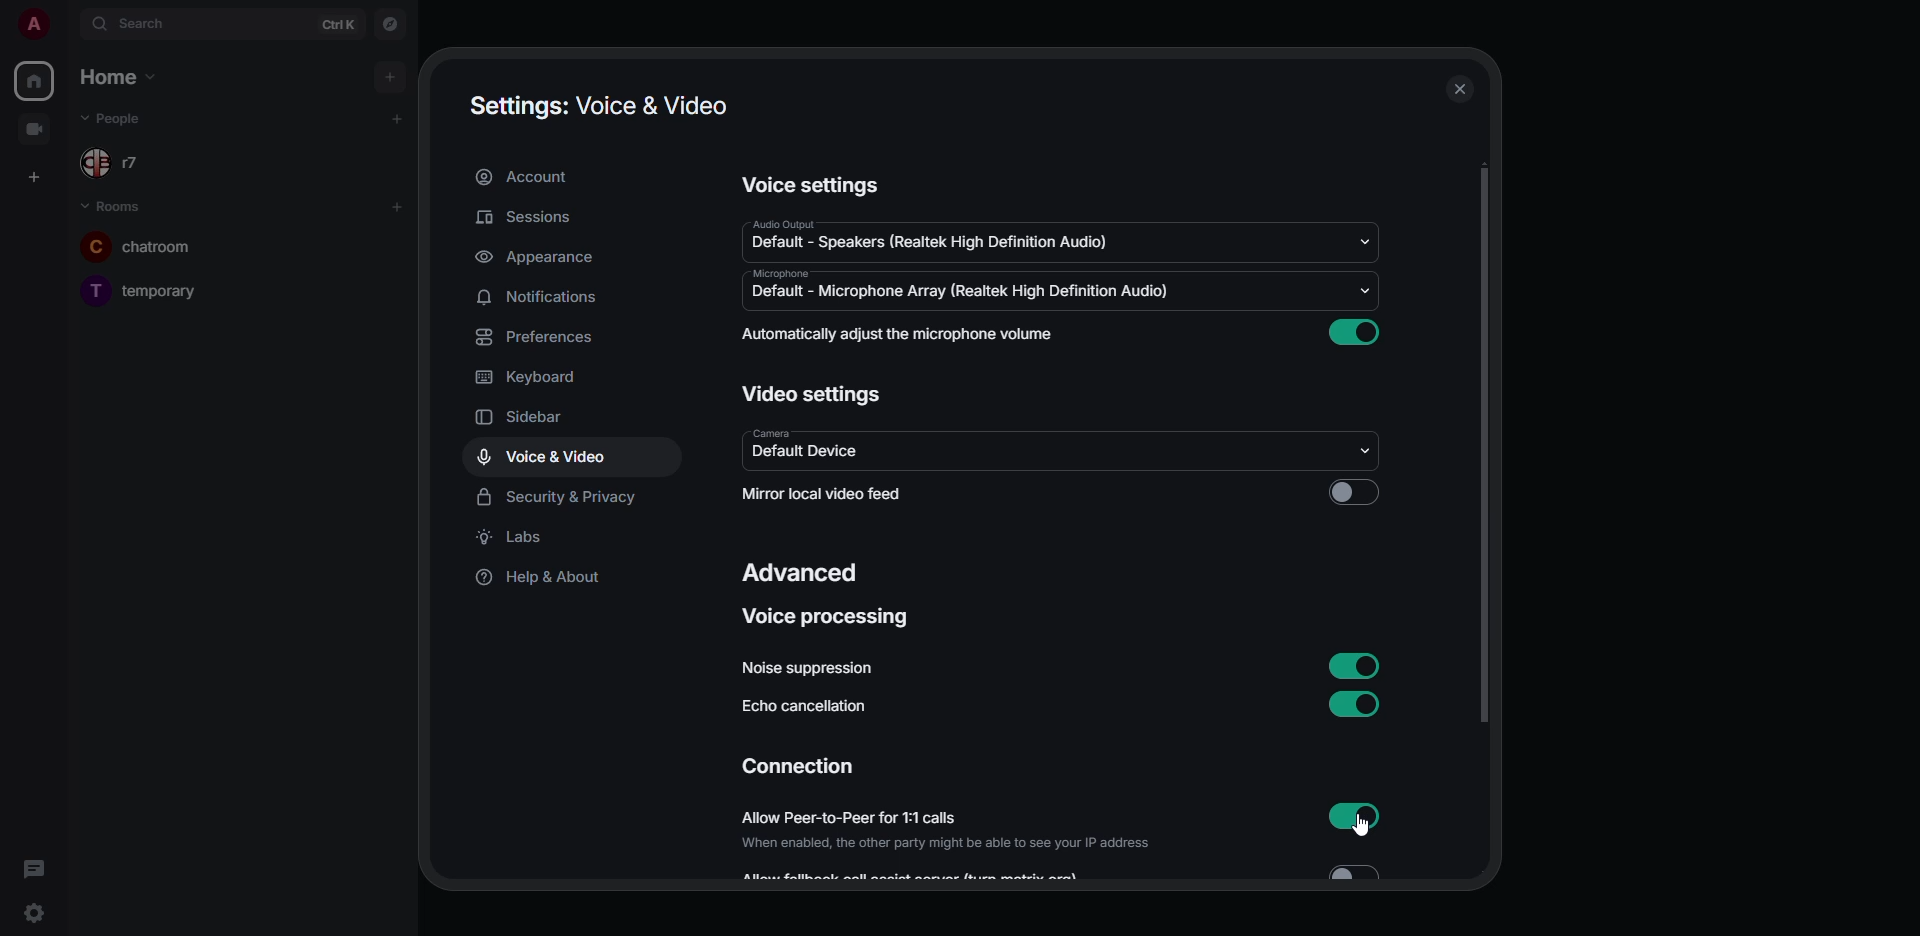  Describe the element at coordinates (1360, 703) in the screenshot. I see `enabled` at that location.